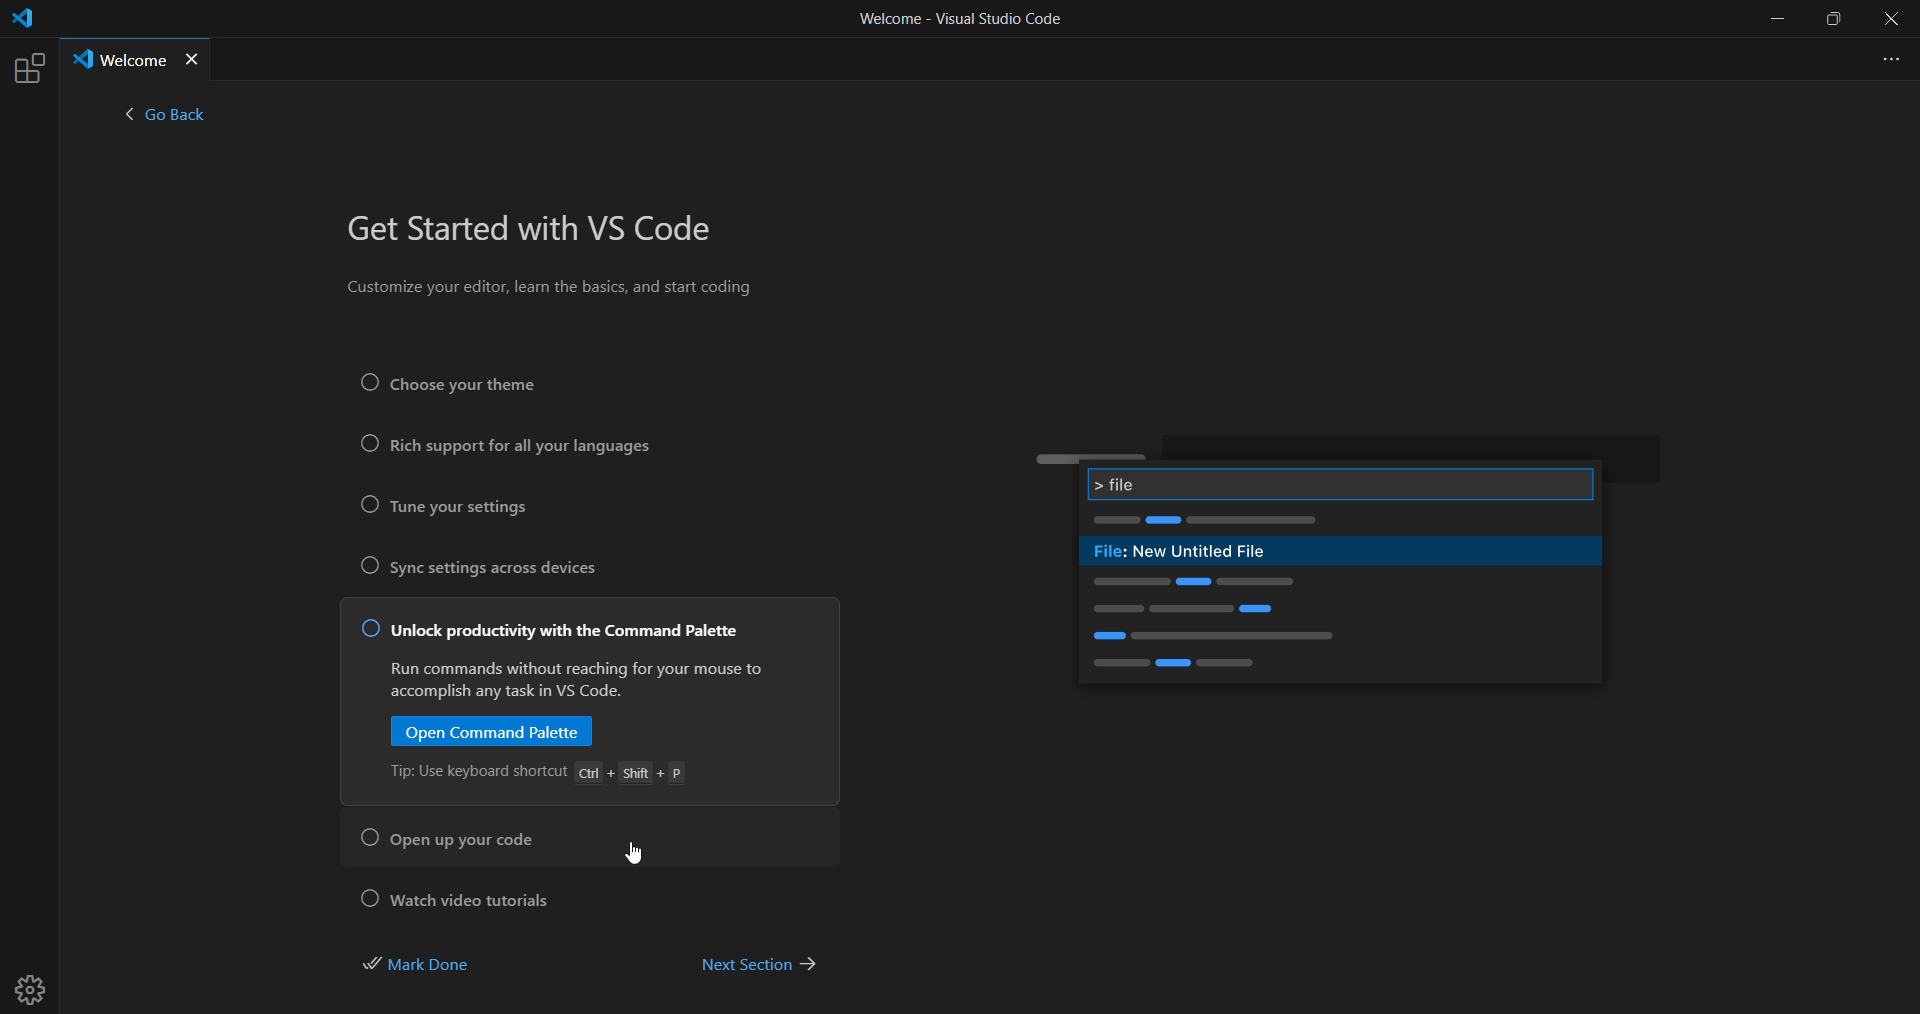 Image resolution: width=1920 pixels, height=1014 pixels. Describe the element at coordinates (504, 448) in the screenshot. I see `rich support for all your languages` at that location.